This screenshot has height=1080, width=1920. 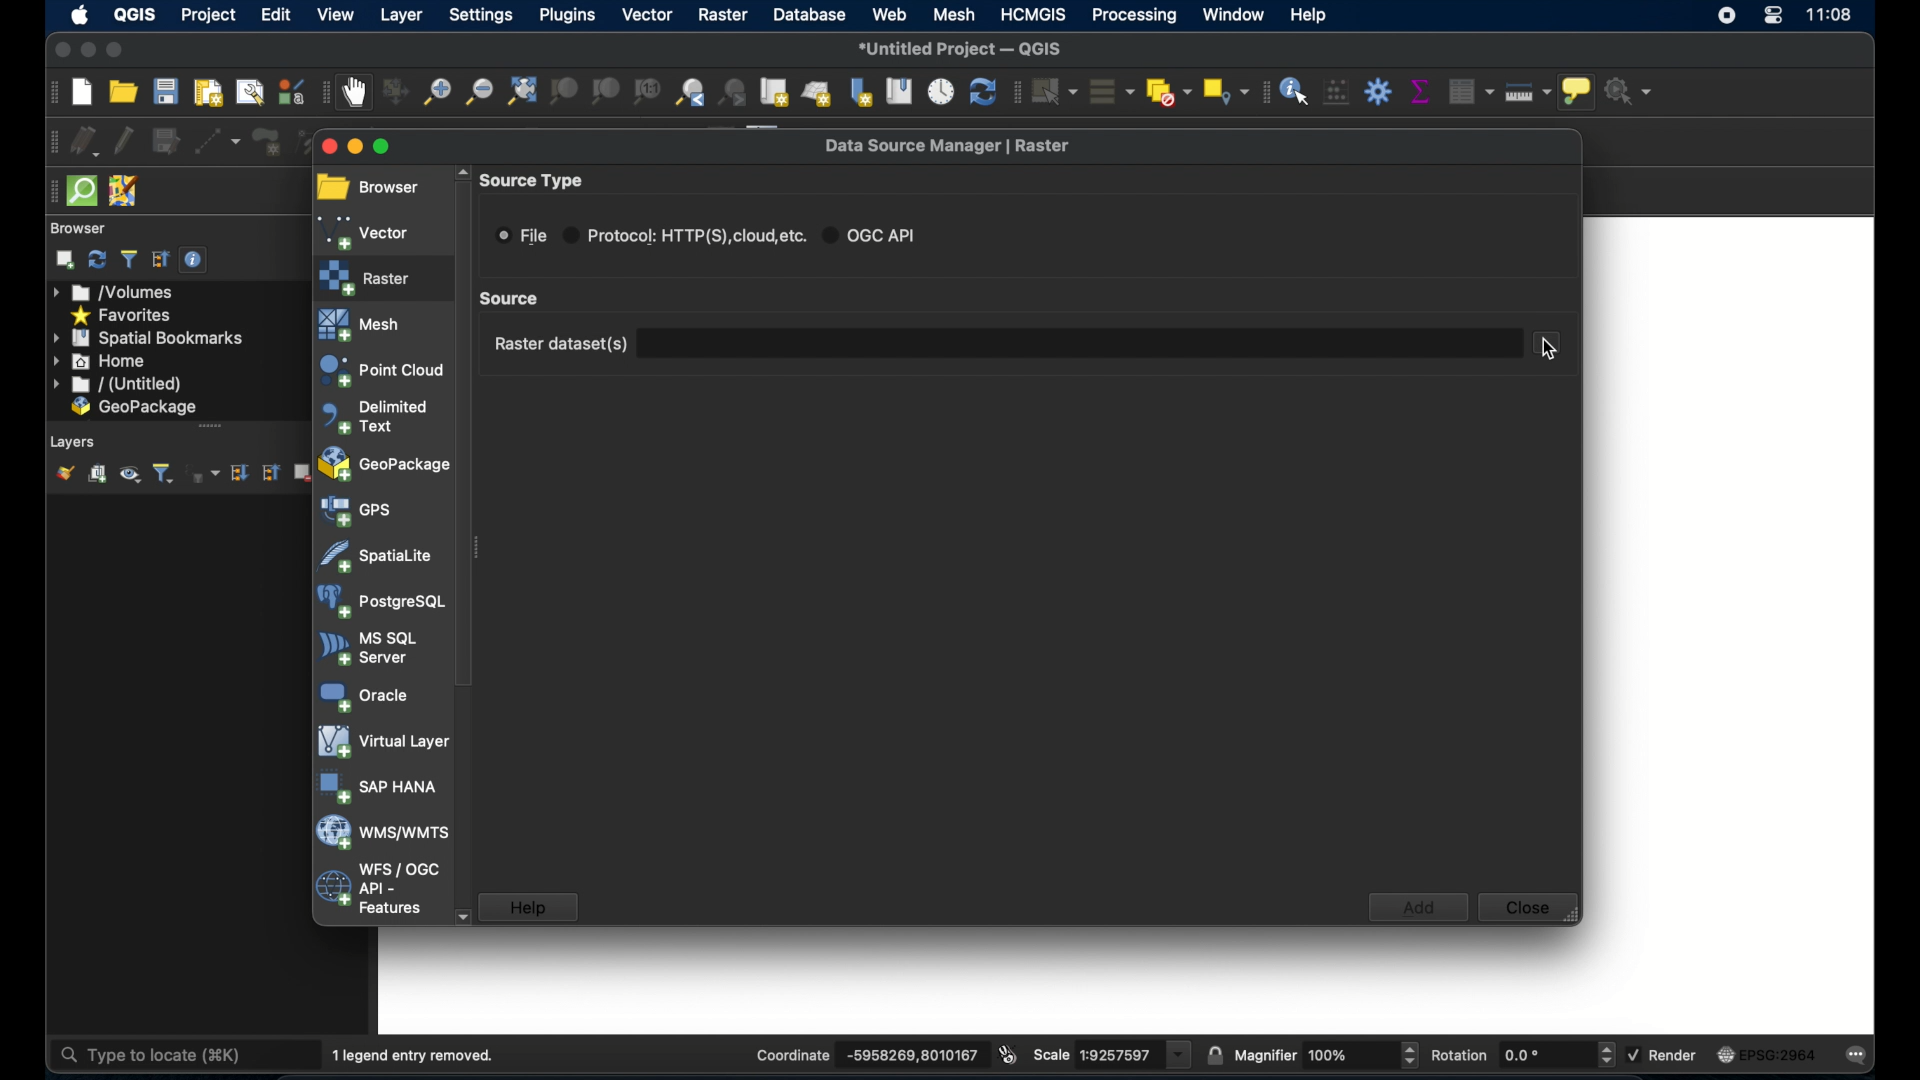 I want to click on lock scale, so click(x=1214, y=1053).